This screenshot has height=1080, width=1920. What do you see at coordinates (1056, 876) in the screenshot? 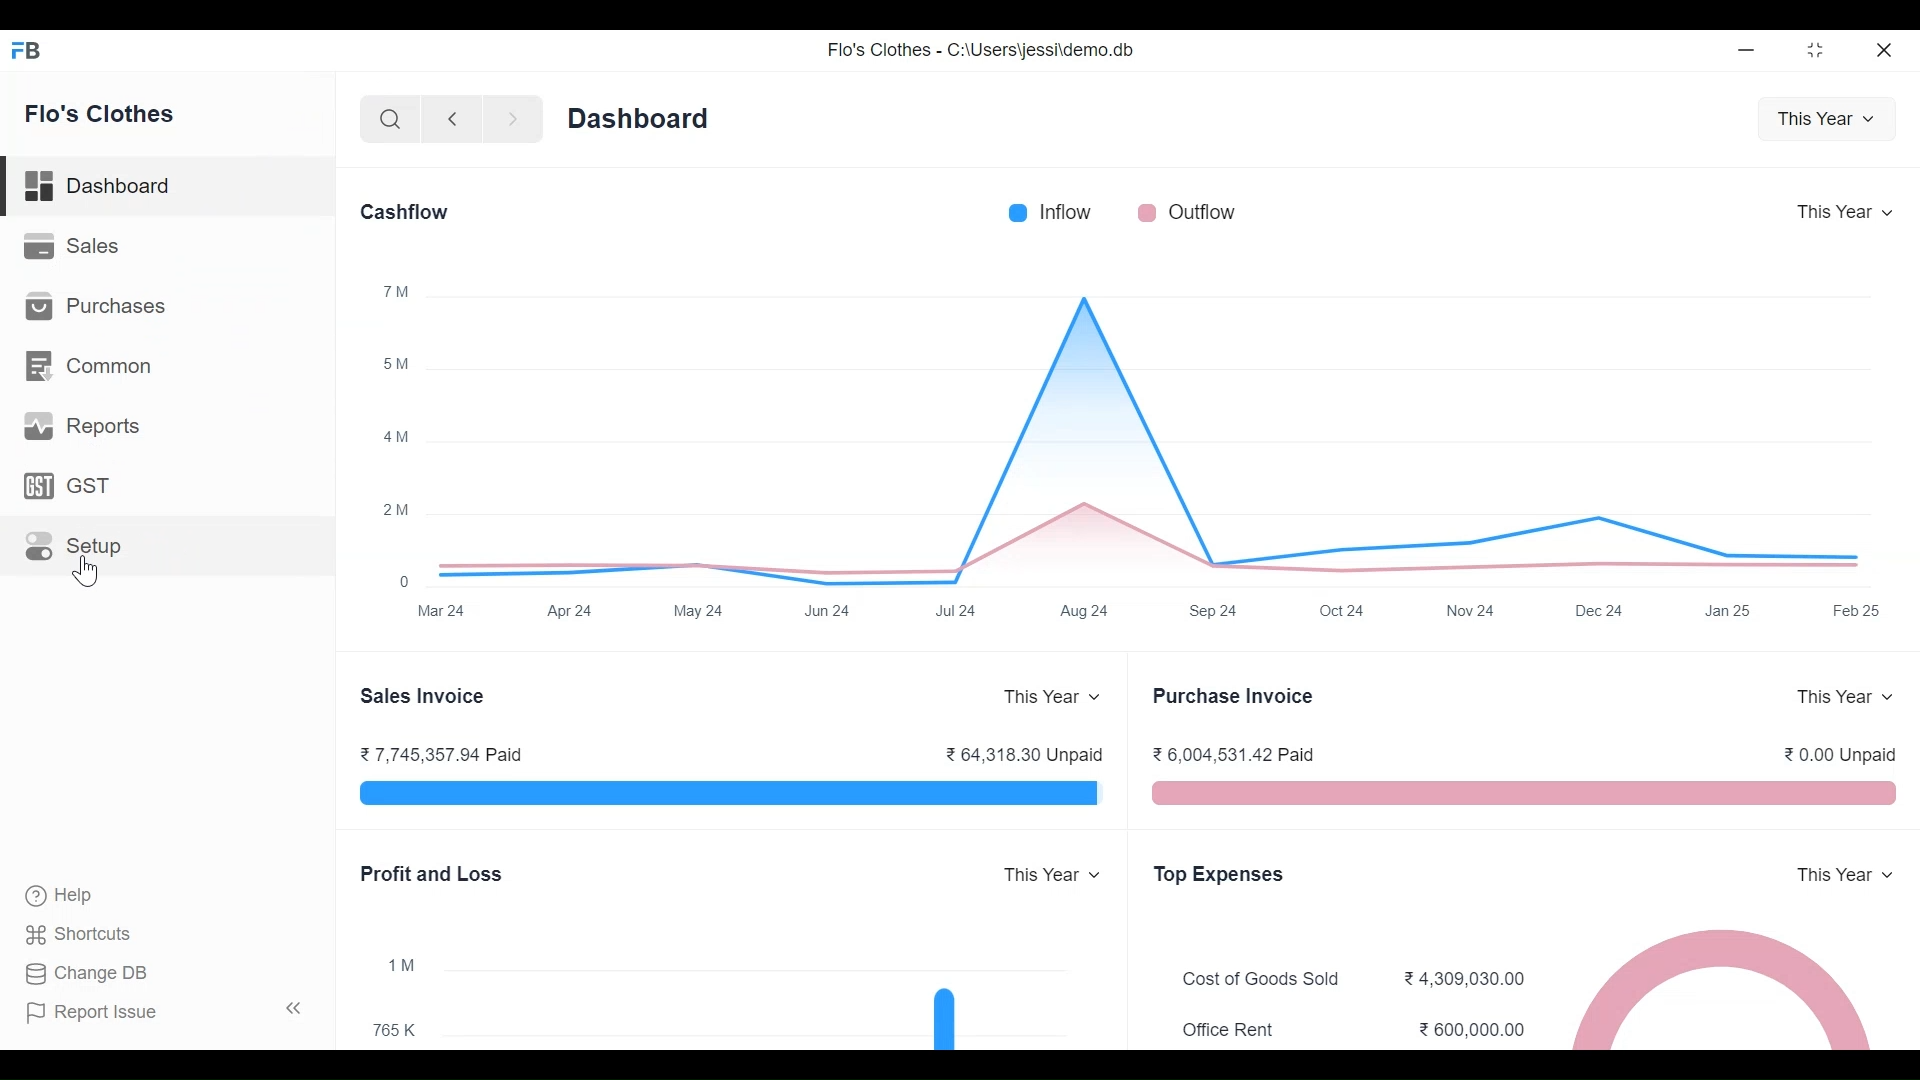
I see `This Year` at bounding box center [1056, 876].